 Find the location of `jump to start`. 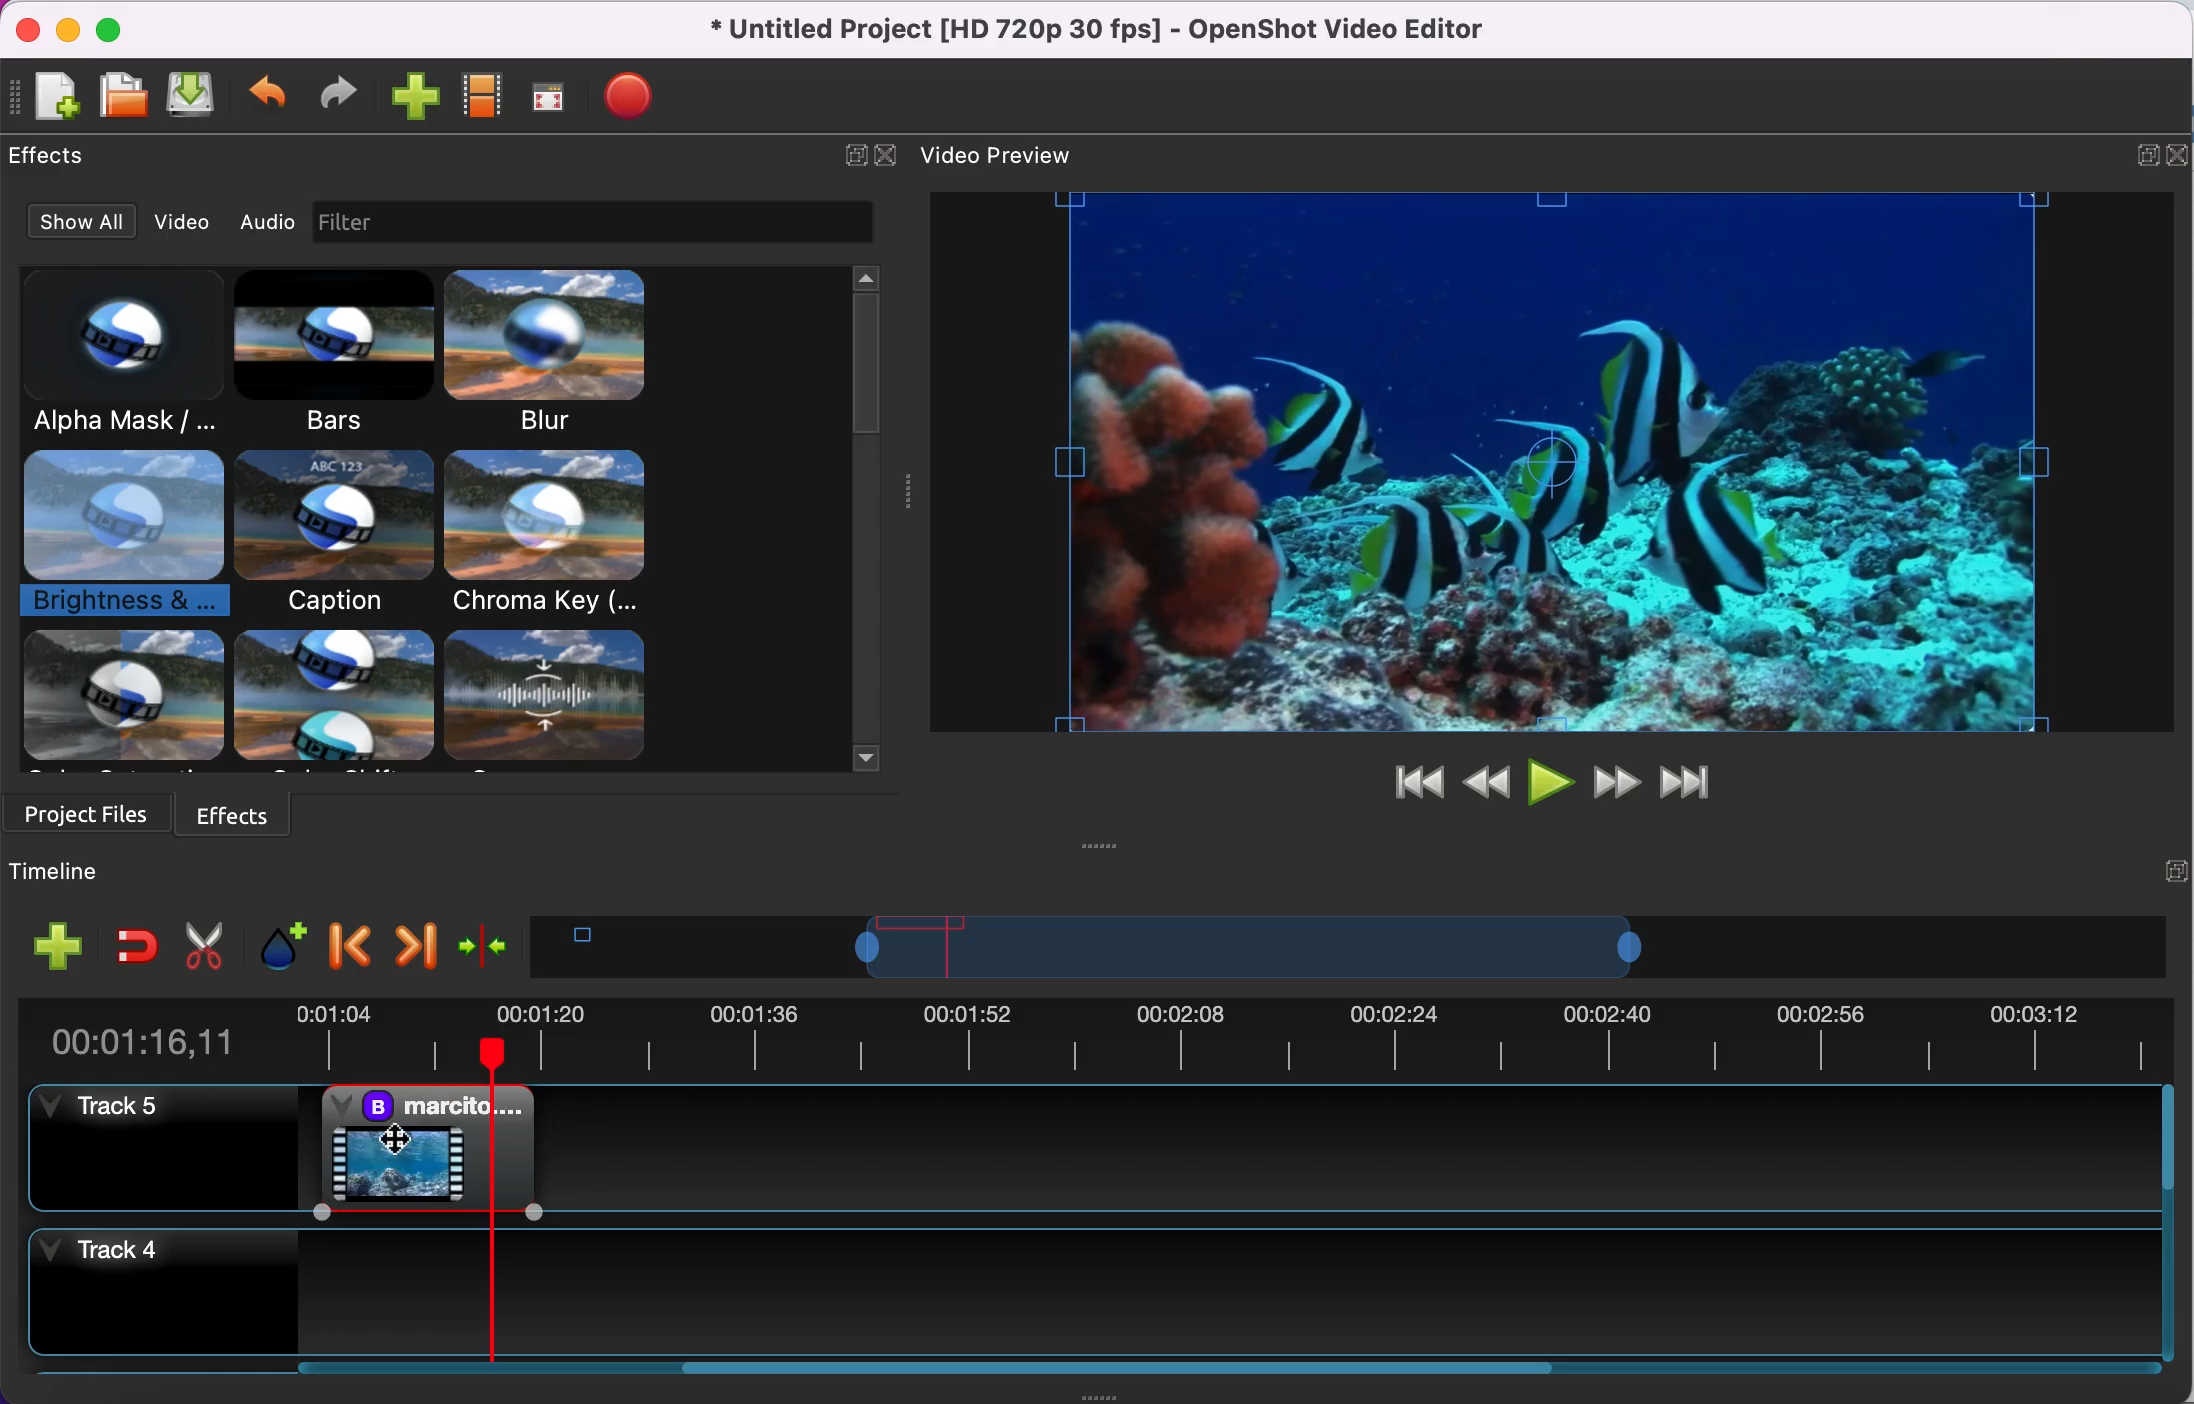

jump to start is located at coordinates (1408, 785).